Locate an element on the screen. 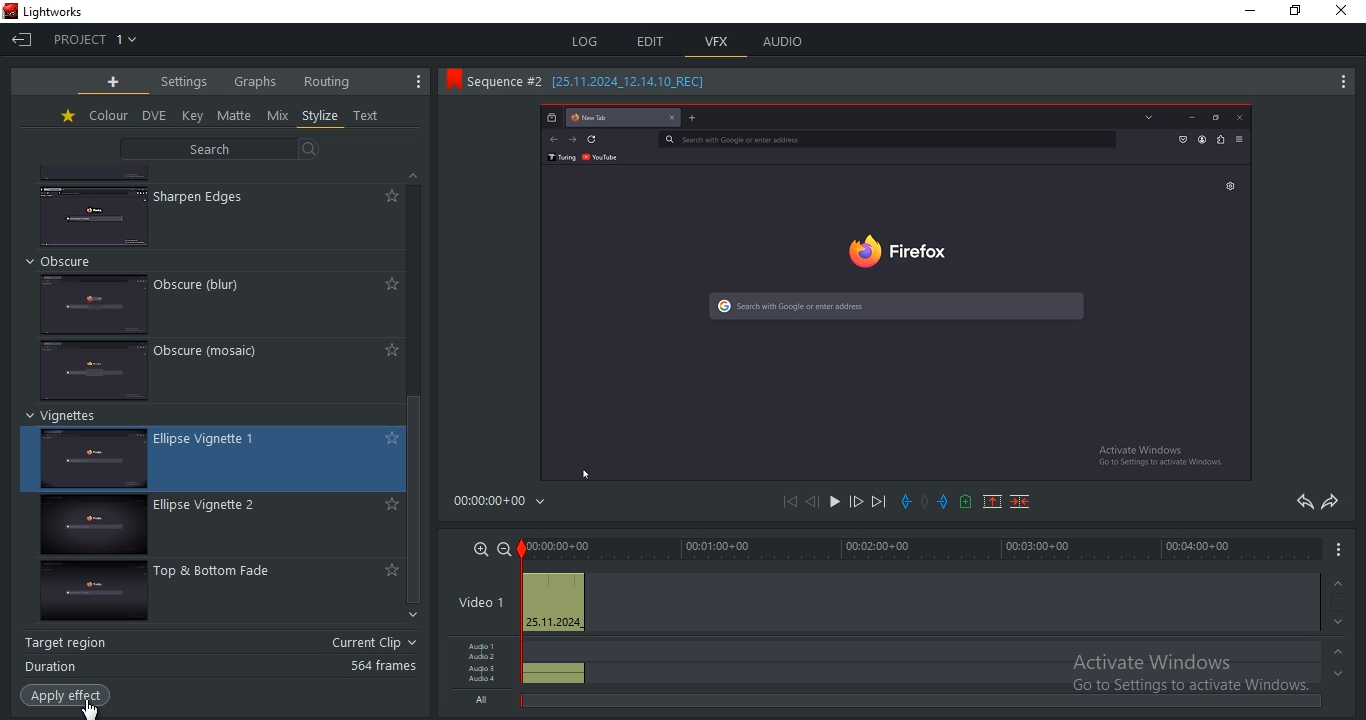  obscure (blur) is located at coordinates (203, 283).